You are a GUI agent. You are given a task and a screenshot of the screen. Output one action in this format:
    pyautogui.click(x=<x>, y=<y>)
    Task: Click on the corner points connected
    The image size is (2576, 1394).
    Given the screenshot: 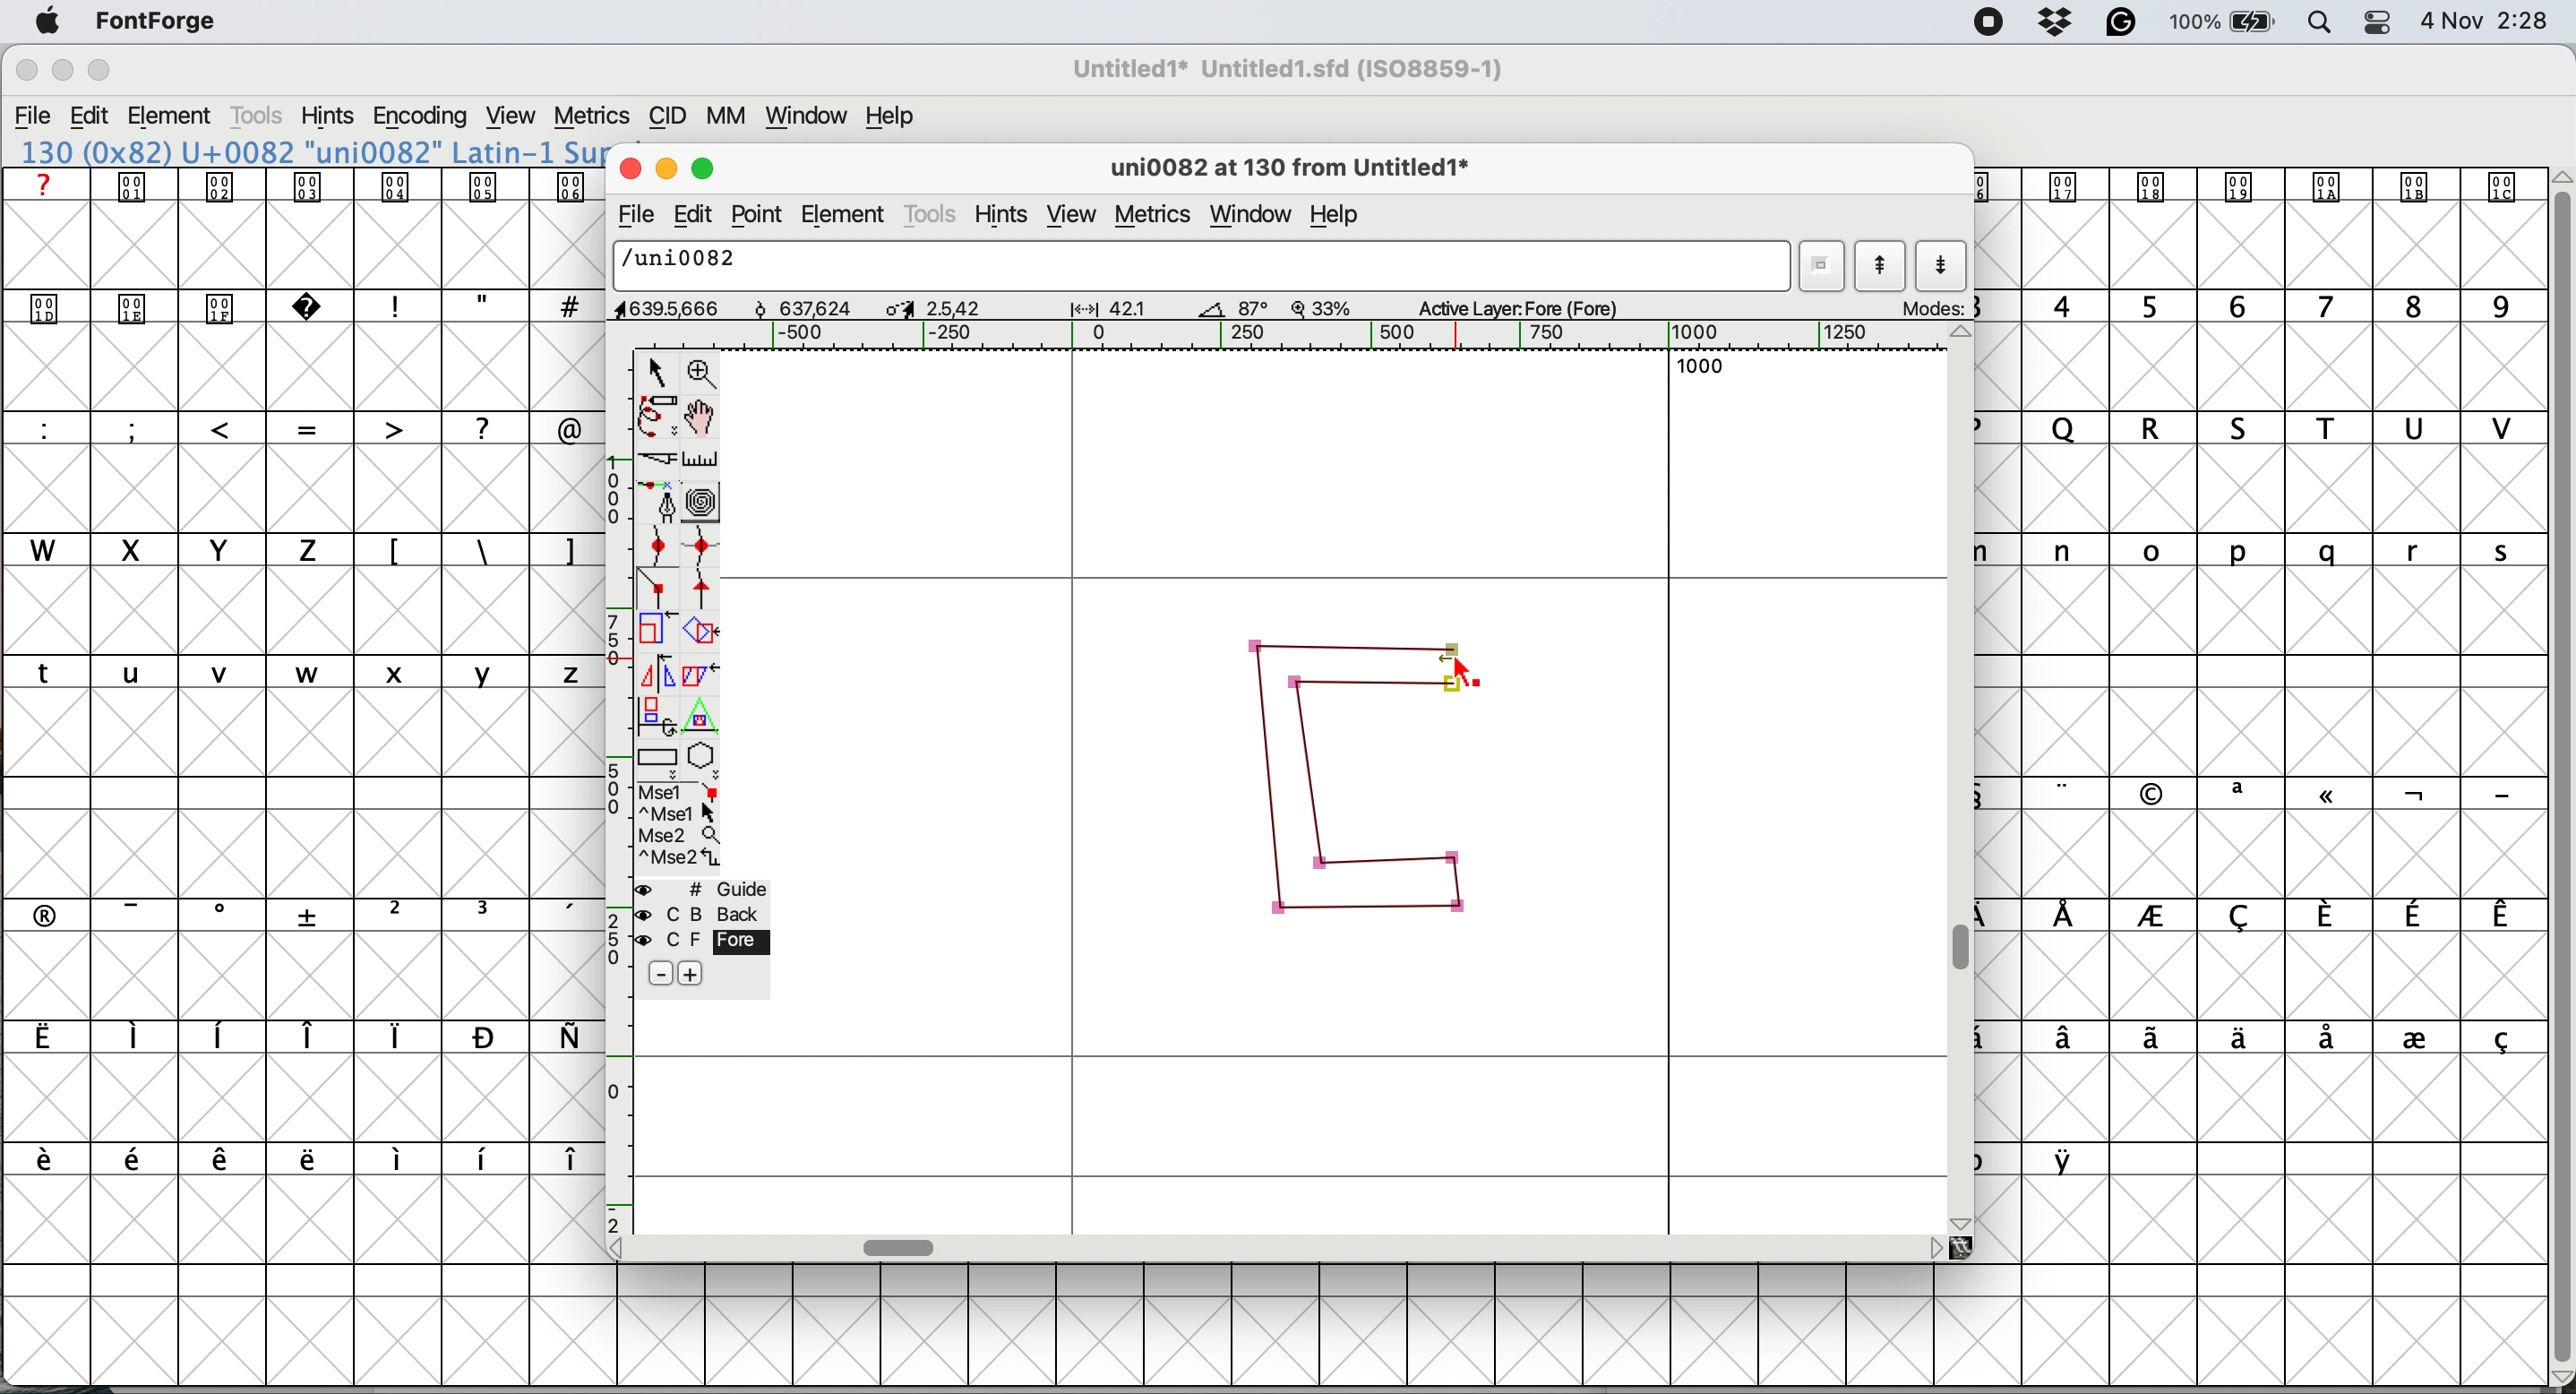 What is the action you would take?
    pyautogui.click(x=1357, y=911)
    